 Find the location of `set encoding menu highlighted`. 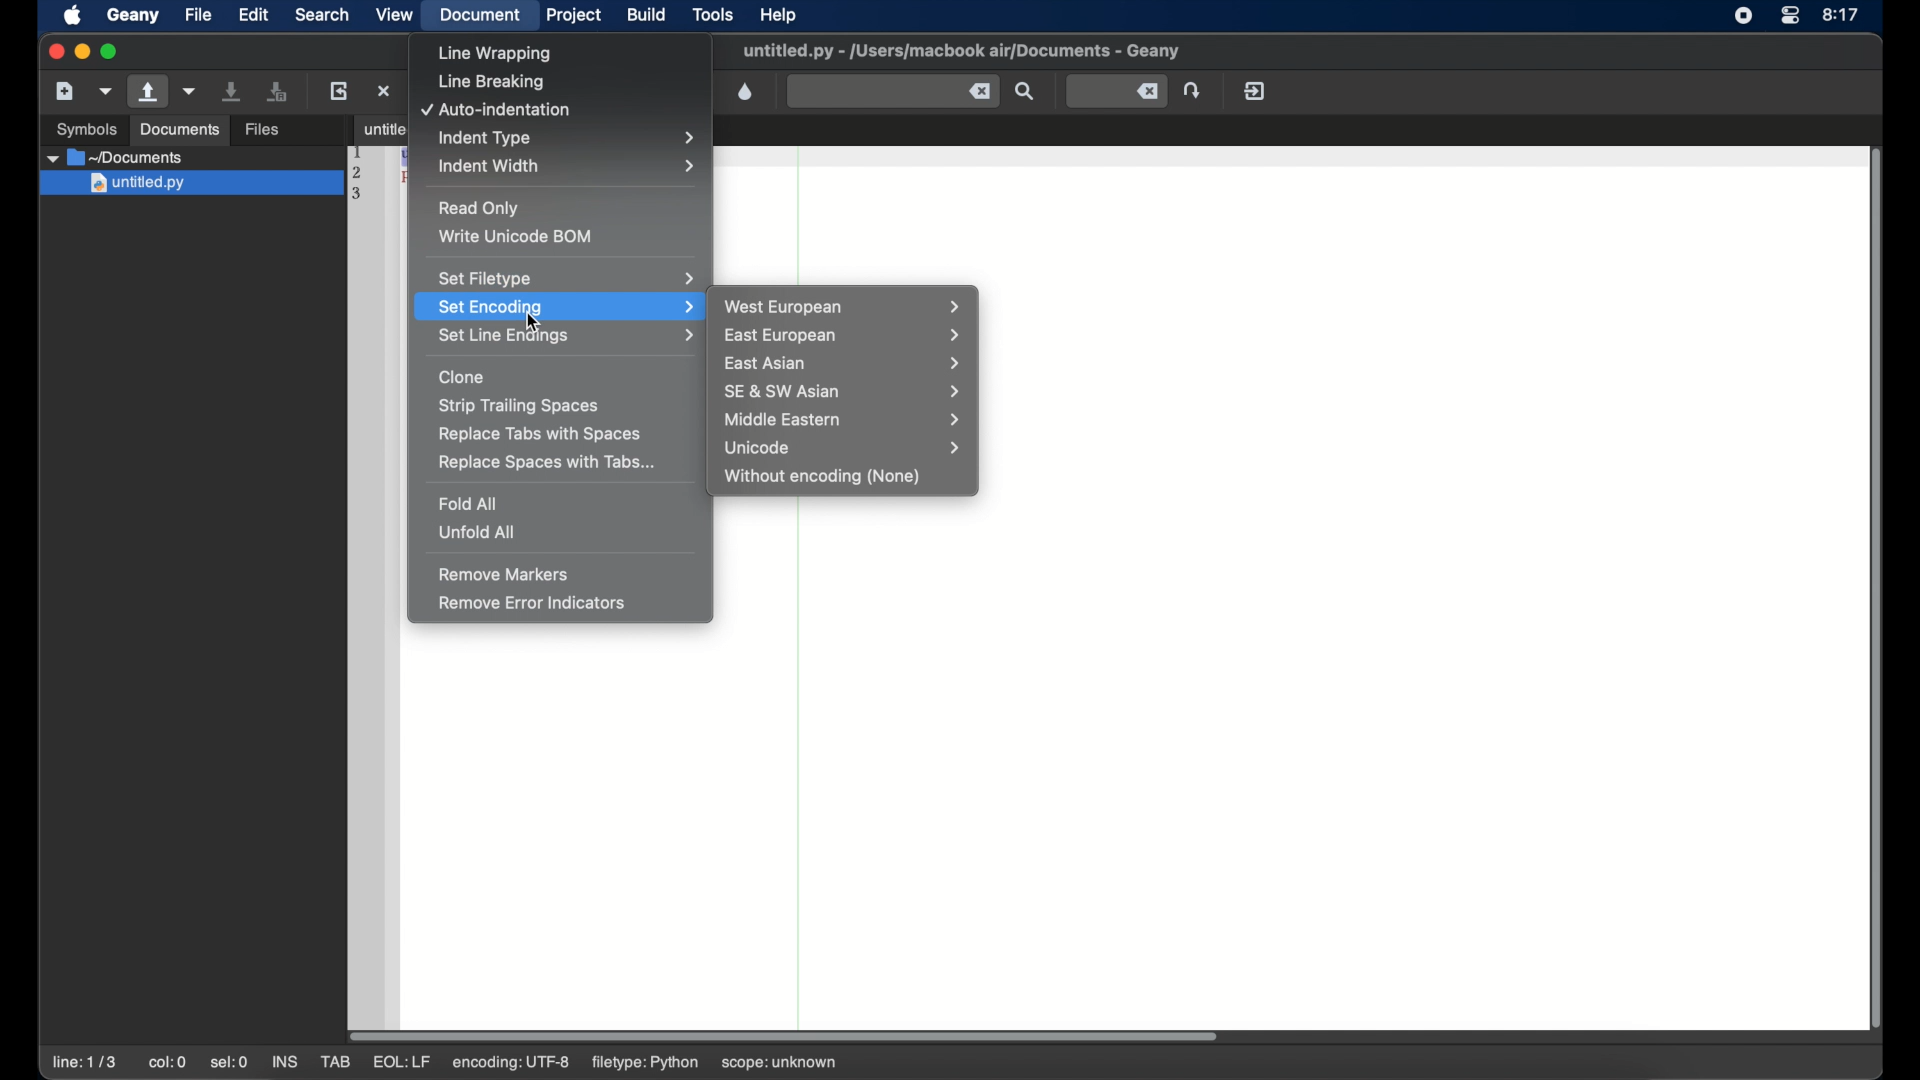

set encoding menu highlighted is located at coordinates (559, 306).